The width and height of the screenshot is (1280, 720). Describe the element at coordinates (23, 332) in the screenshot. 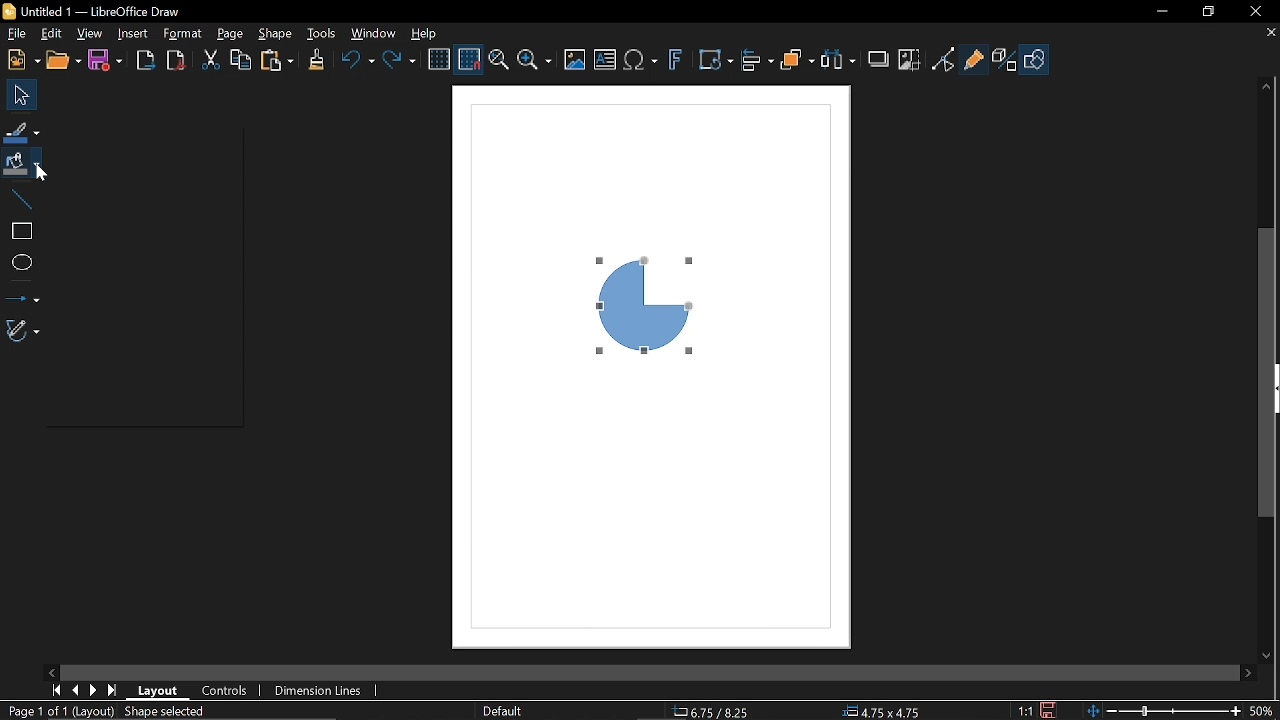

I see `Curves and polygons` at that location.